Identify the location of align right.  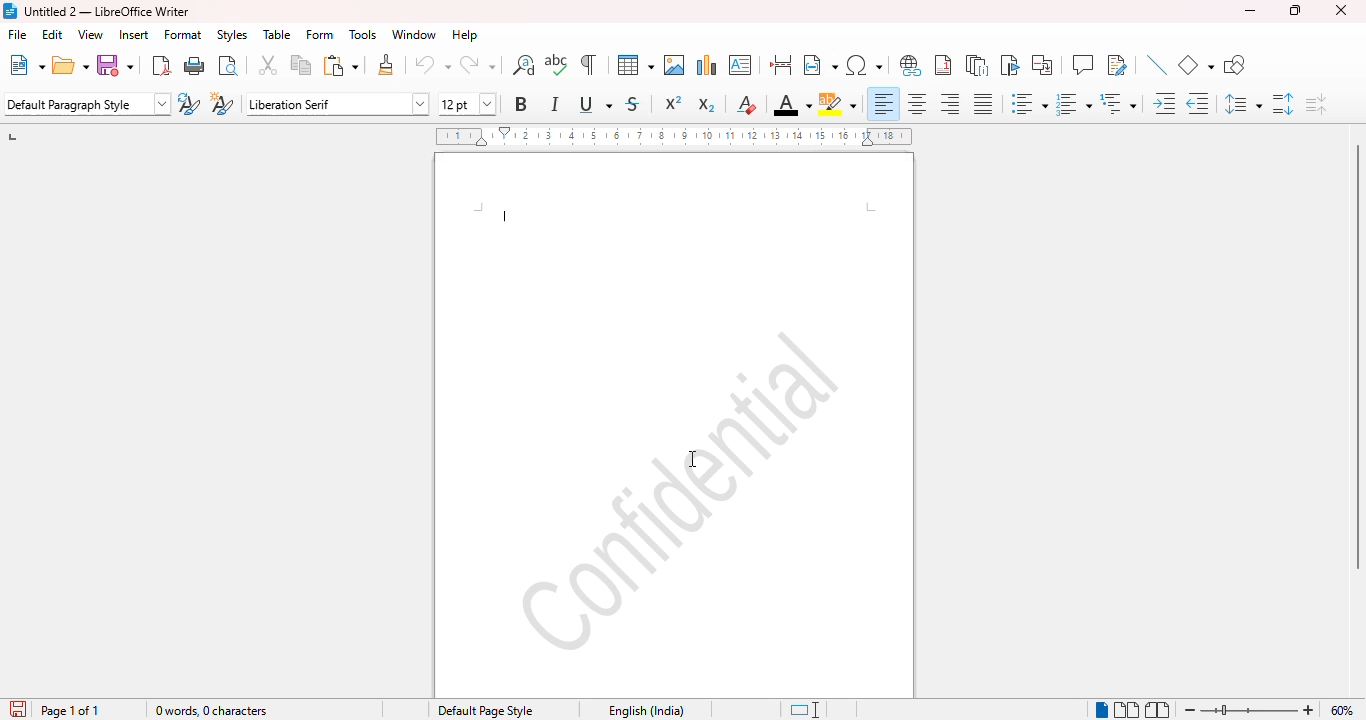
(949, 103).